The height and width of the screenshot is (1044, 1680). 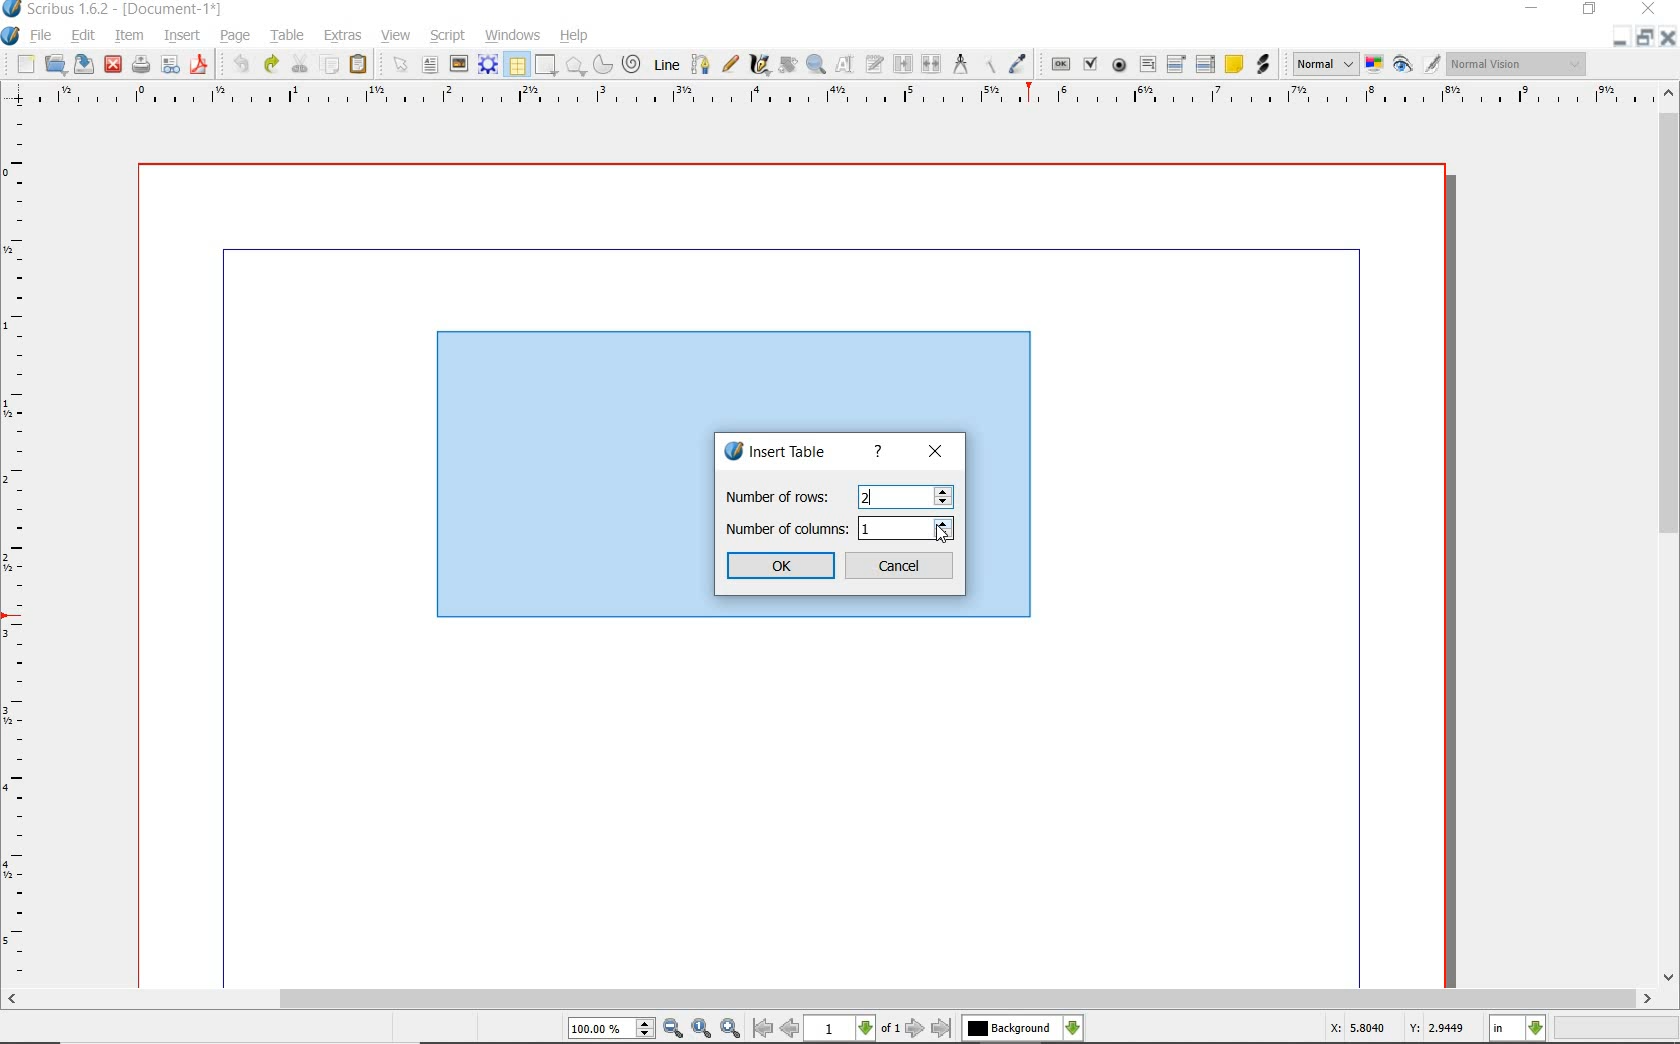 What do you see at coordinates (1061, 63) in the screenshot?
I see `pdf push button` at bounding box center [1061, 63].